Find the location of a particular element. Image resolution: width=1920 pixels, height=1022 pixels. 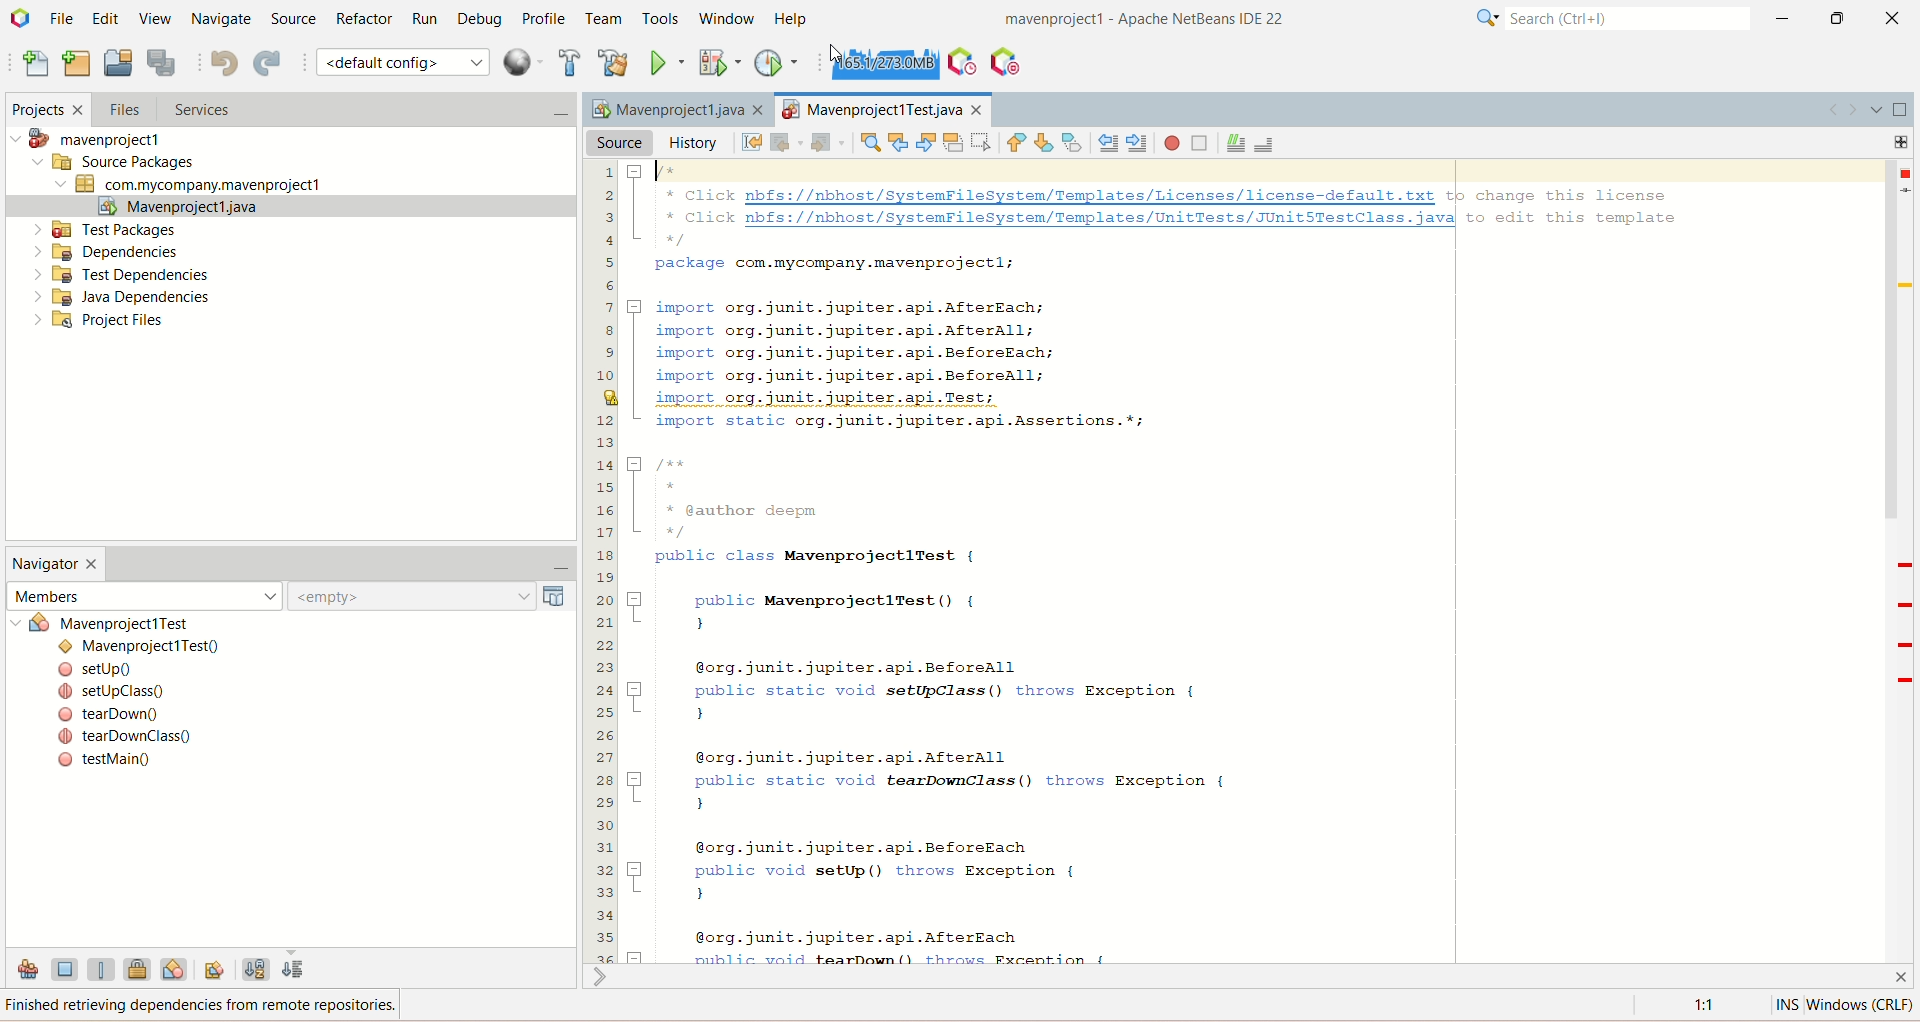

mavenproject1 is located at coordinates (103, 139).